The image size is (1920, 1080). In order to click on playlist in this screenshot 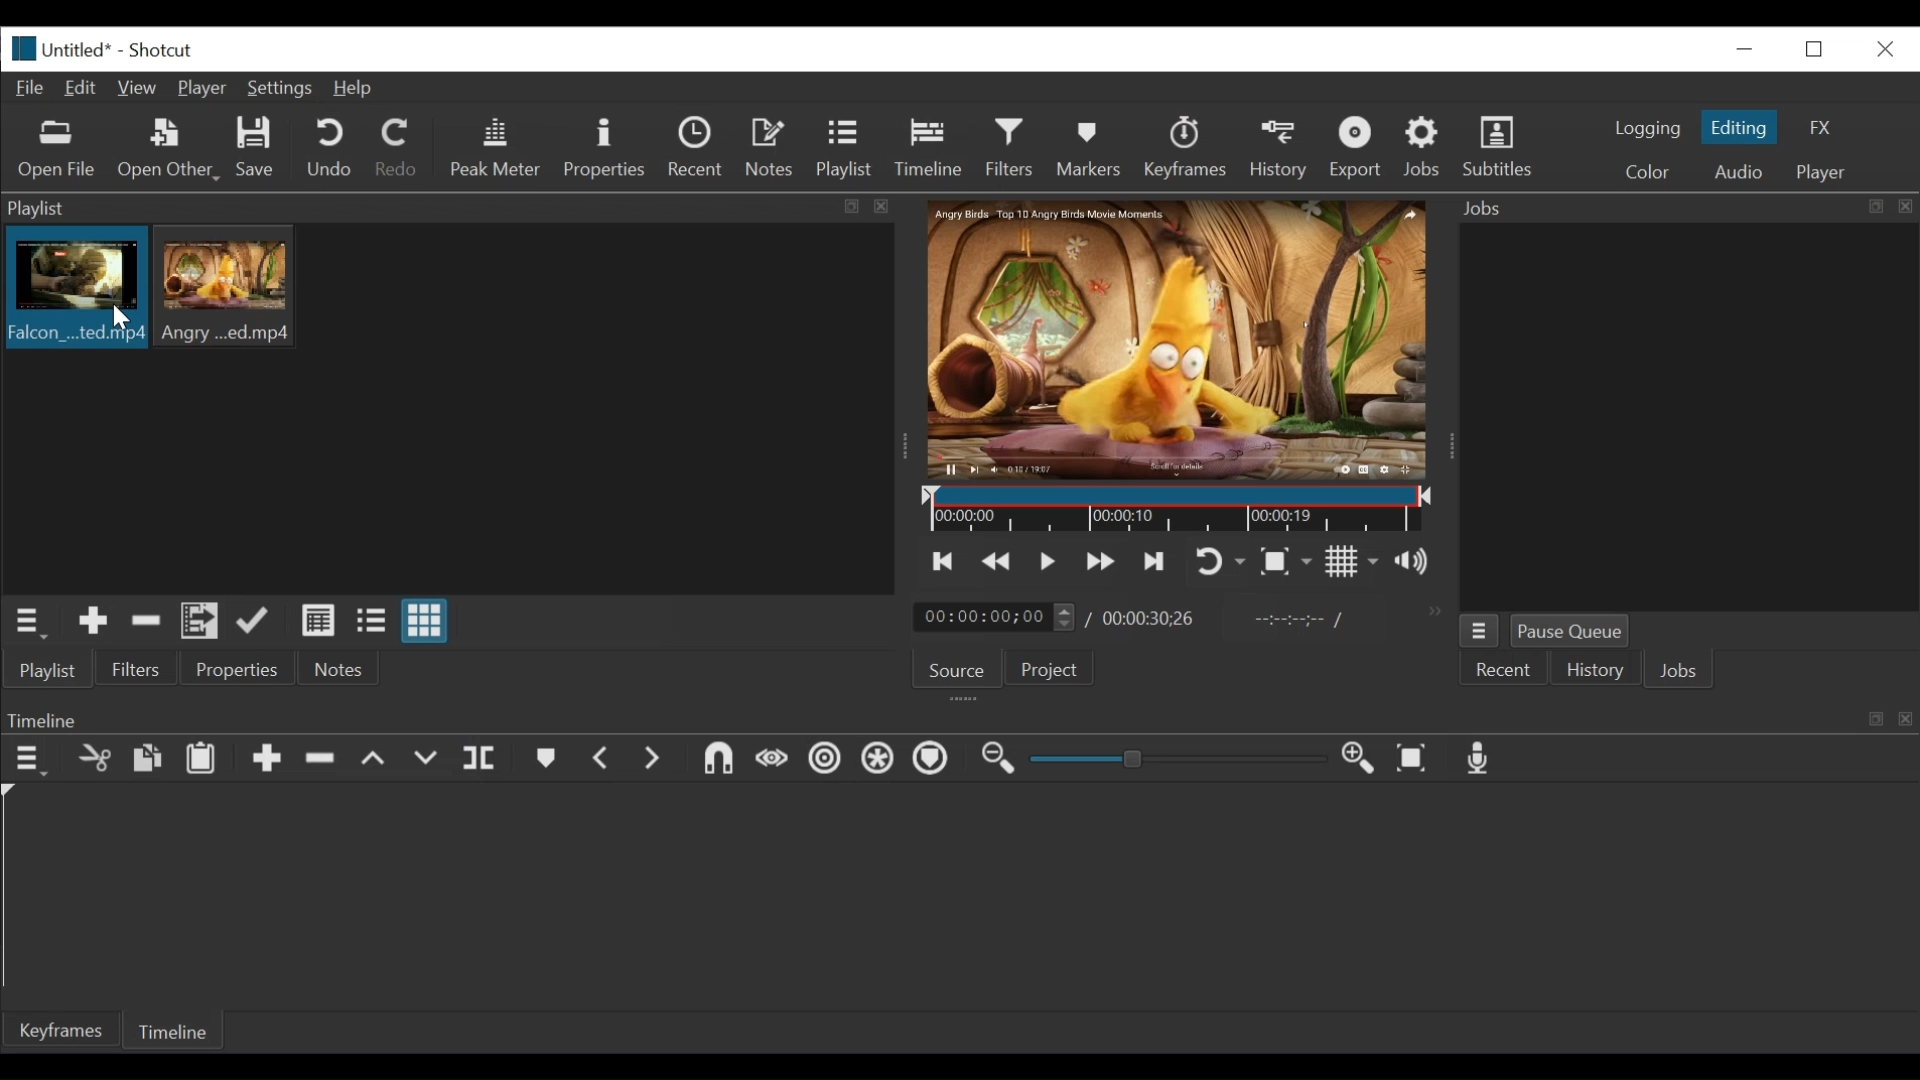, I will do `click(46, 670)`.